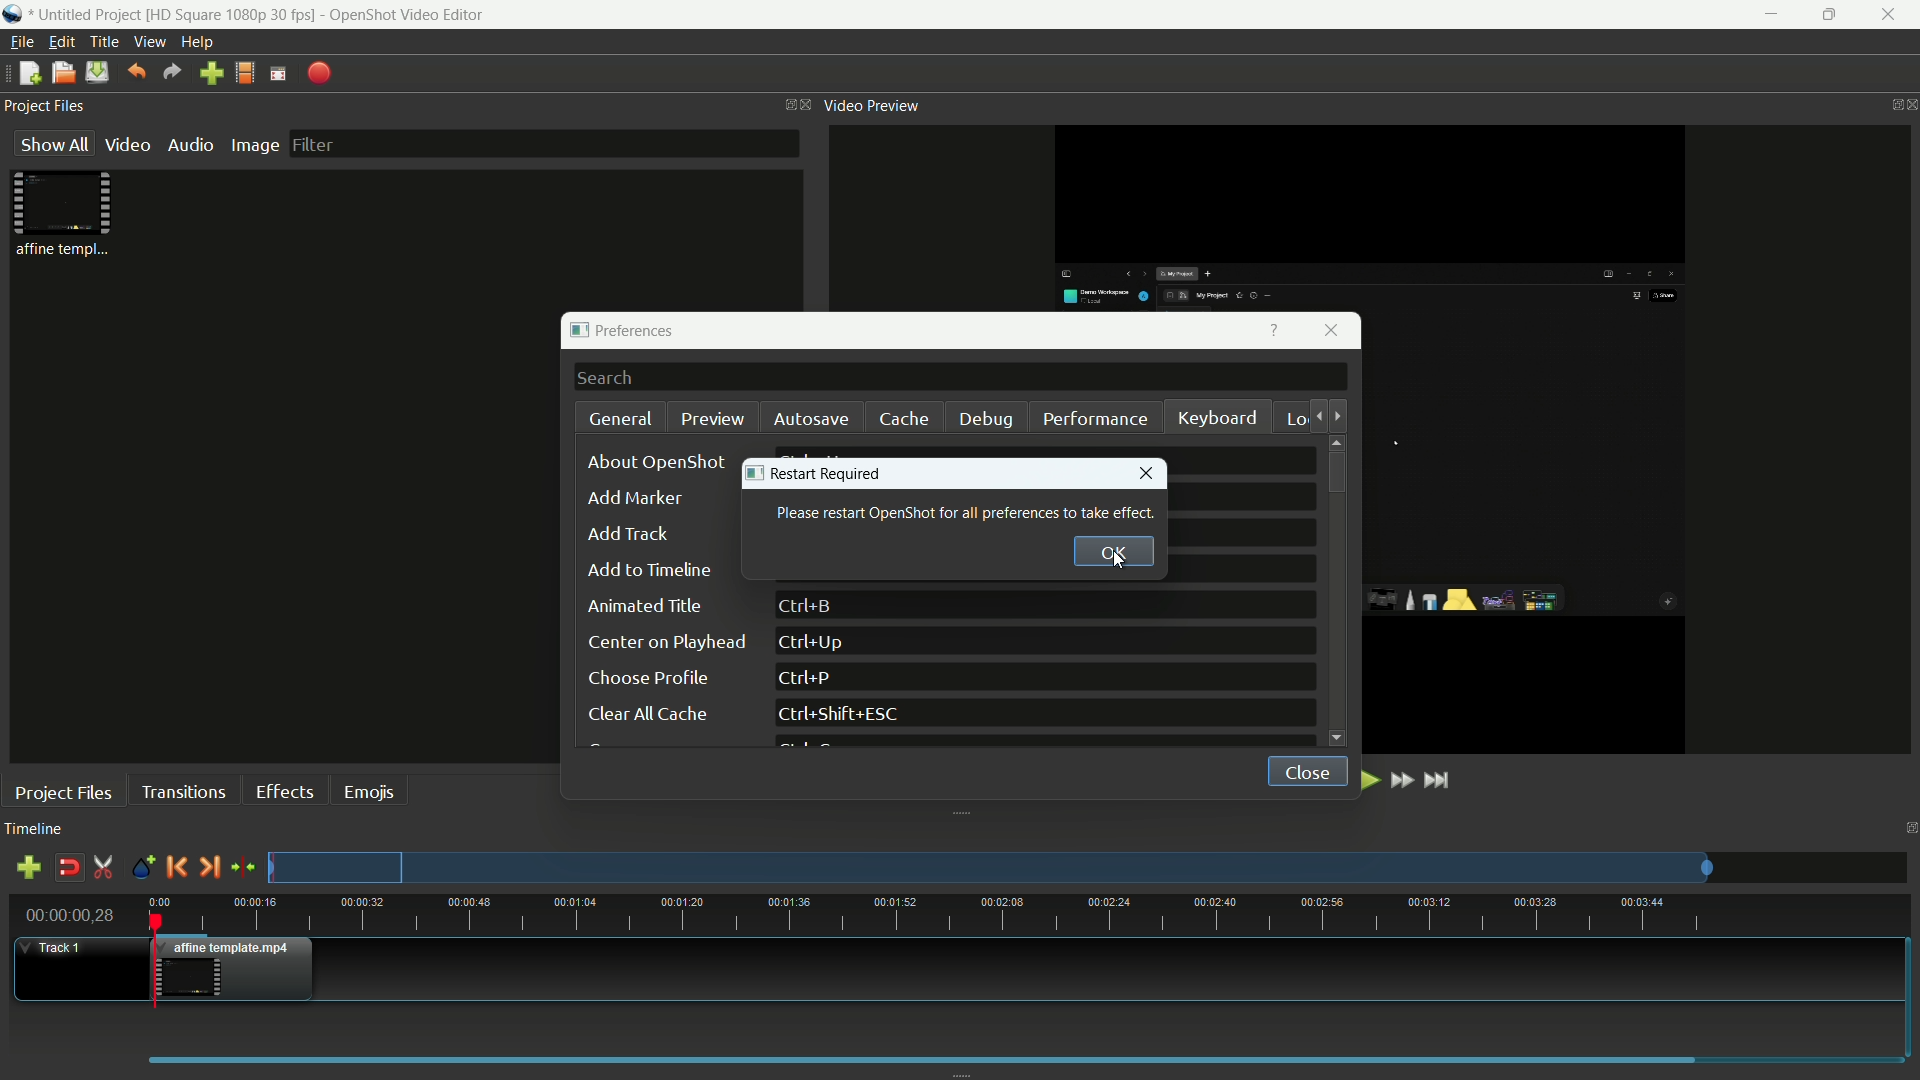 The width and height of the screenshot is (1920, 1080). Describe the element at coordinates (97, 72) in the screenshot. I see `save file` at that location.